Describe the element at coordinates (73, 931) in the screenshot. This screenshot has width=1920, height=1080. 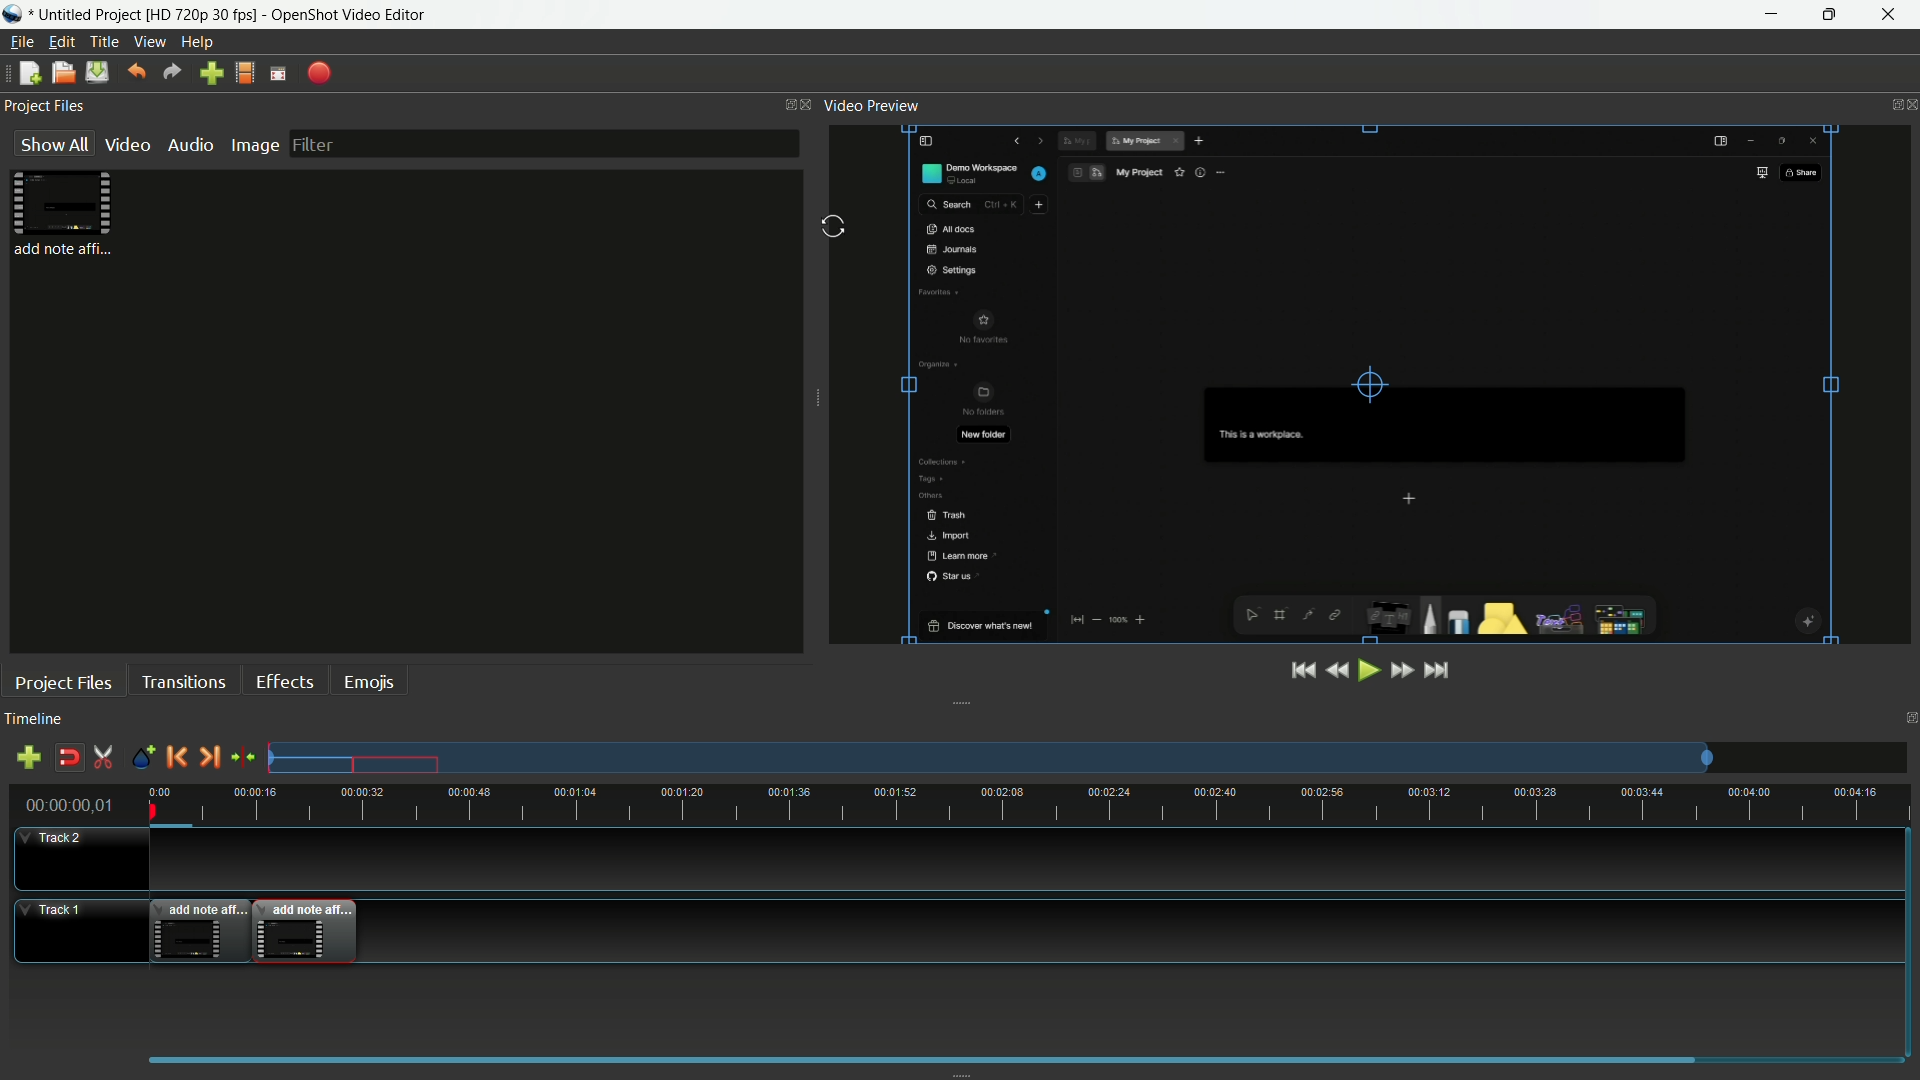
I see `track-1` at that location.